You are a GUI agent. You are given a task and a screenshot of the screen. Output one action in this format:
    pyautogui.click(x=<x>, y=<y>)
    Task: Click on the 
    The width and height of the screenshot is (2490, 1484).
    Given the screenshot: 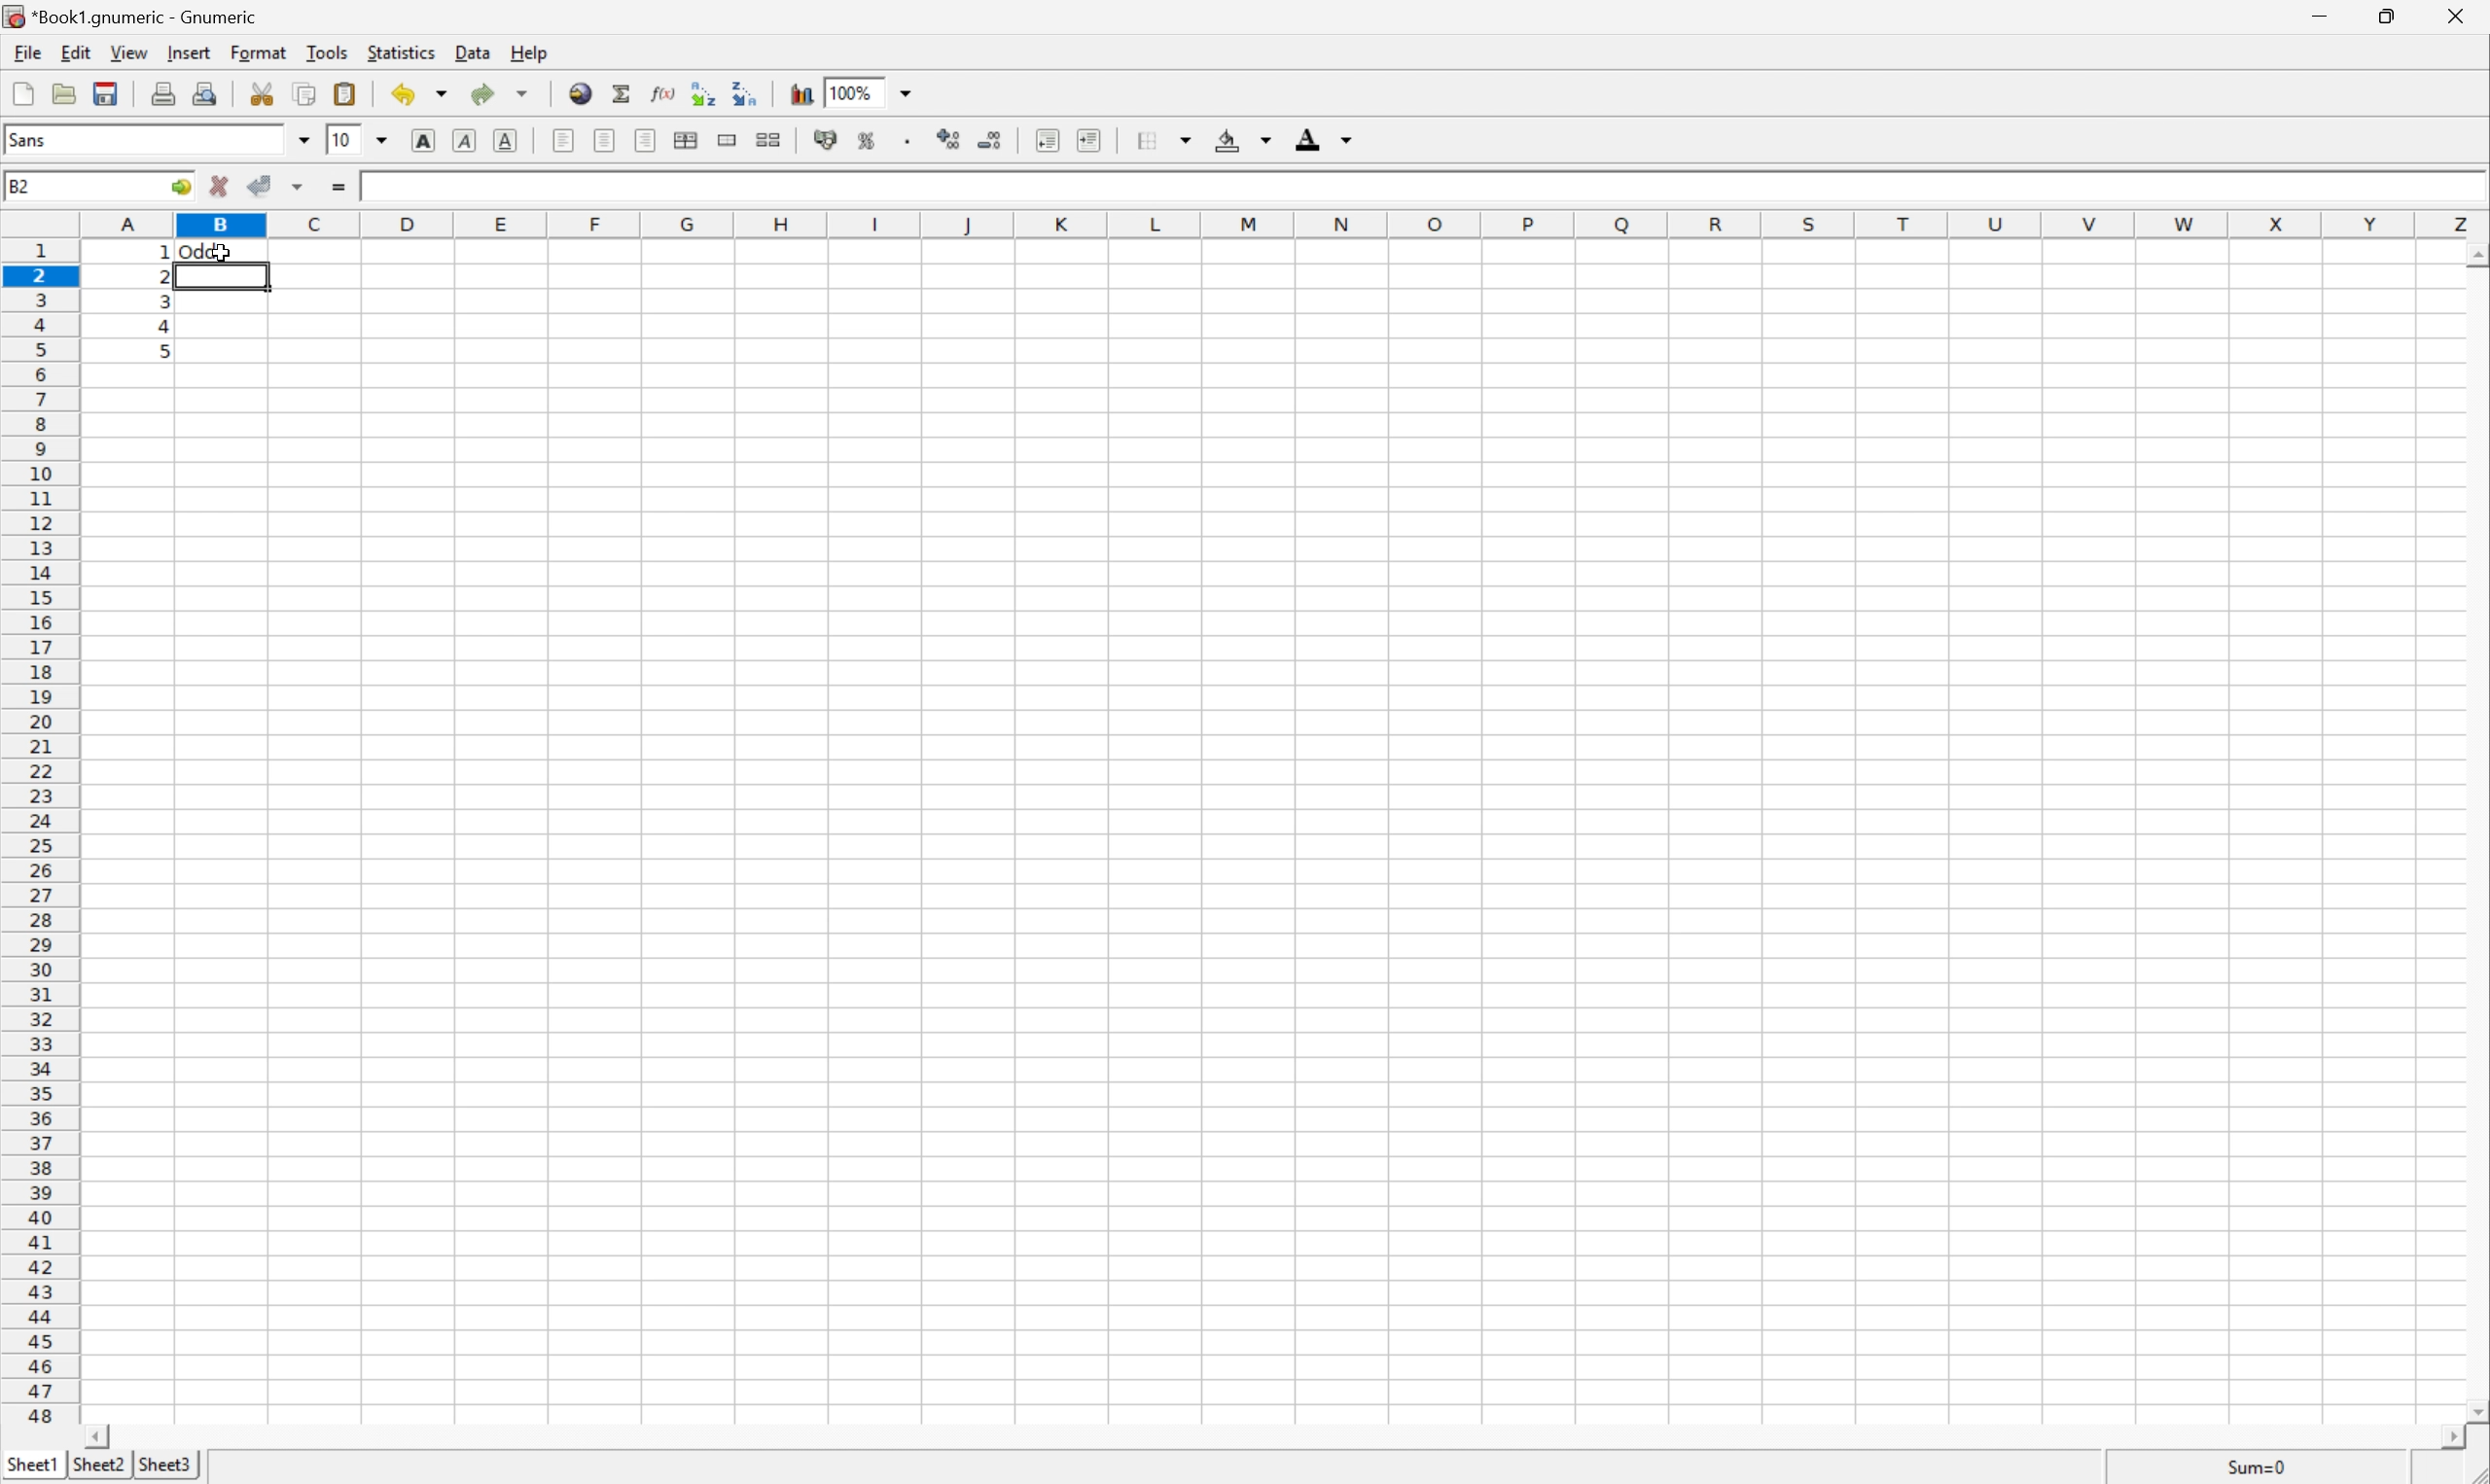 What is the action you would take?
    pyautogui.click(x=2473, y=261)
    